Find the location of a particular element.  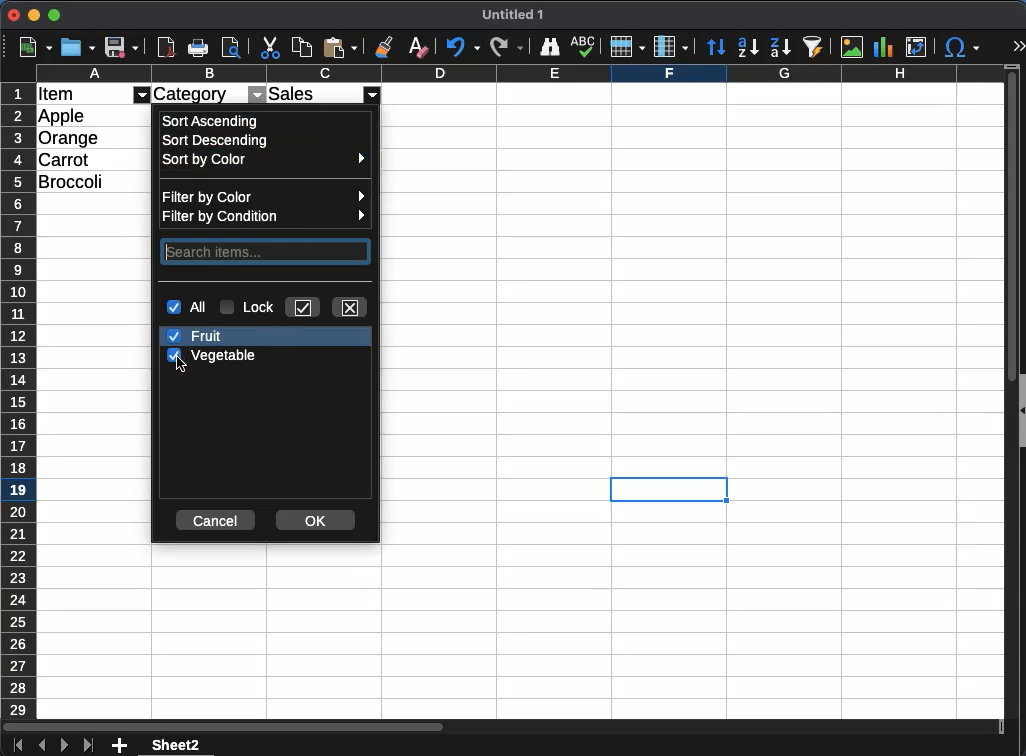

item is located at coordinates (57, 95).